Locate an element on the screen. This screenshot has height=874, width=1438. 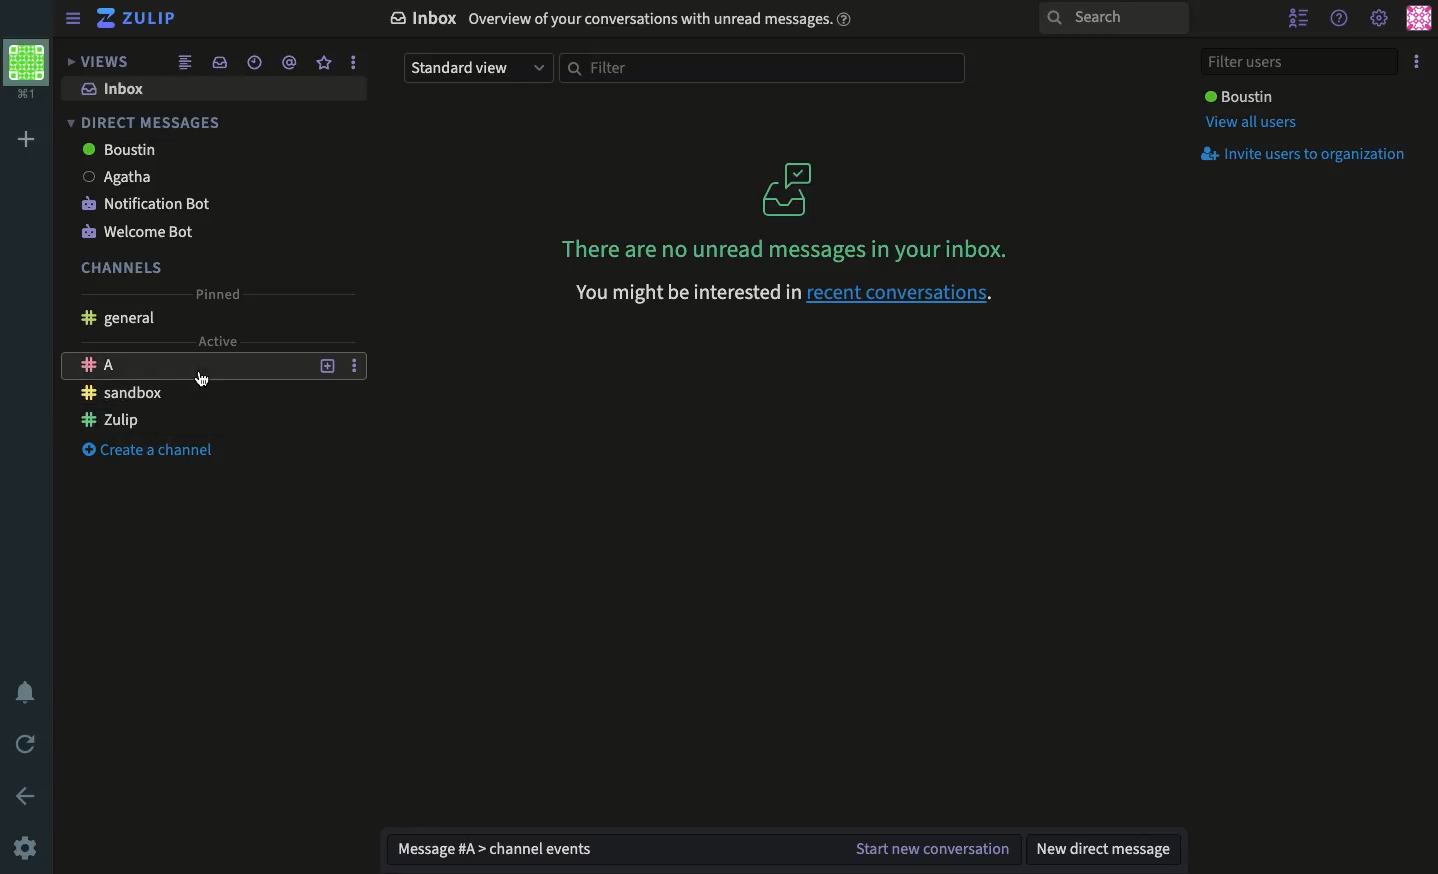
Zulip is located at coordinates (114, 420).